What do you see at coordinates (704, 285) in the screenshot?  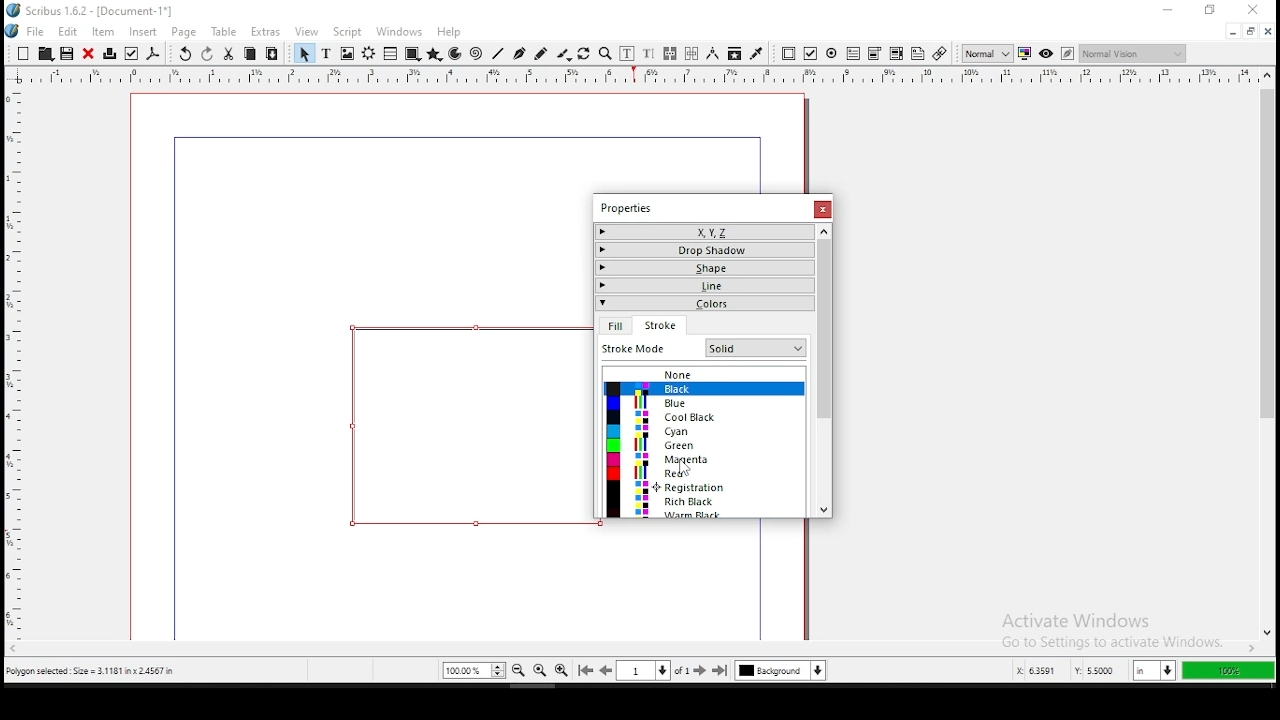 I see `line` at bounding box center [704, 285].